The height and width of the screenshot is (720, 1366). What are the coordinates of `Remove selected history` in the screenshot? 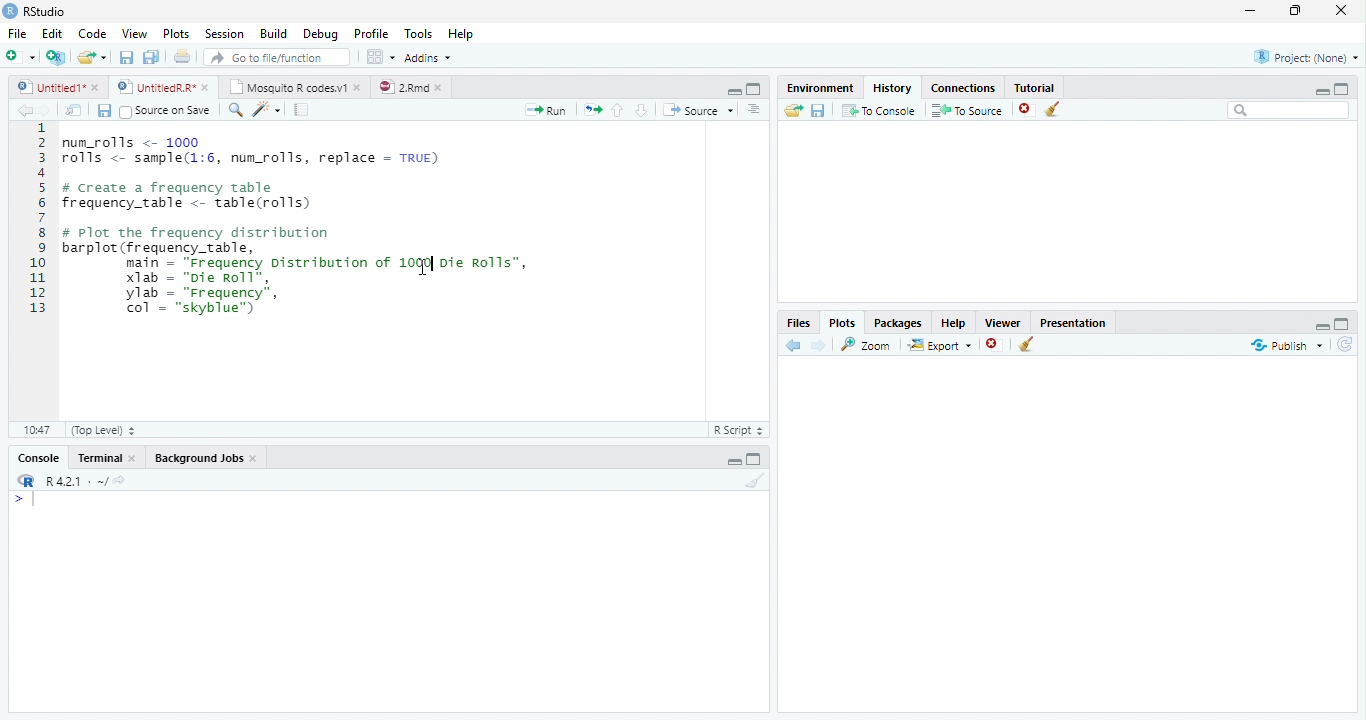 It's located at (1025, 109).